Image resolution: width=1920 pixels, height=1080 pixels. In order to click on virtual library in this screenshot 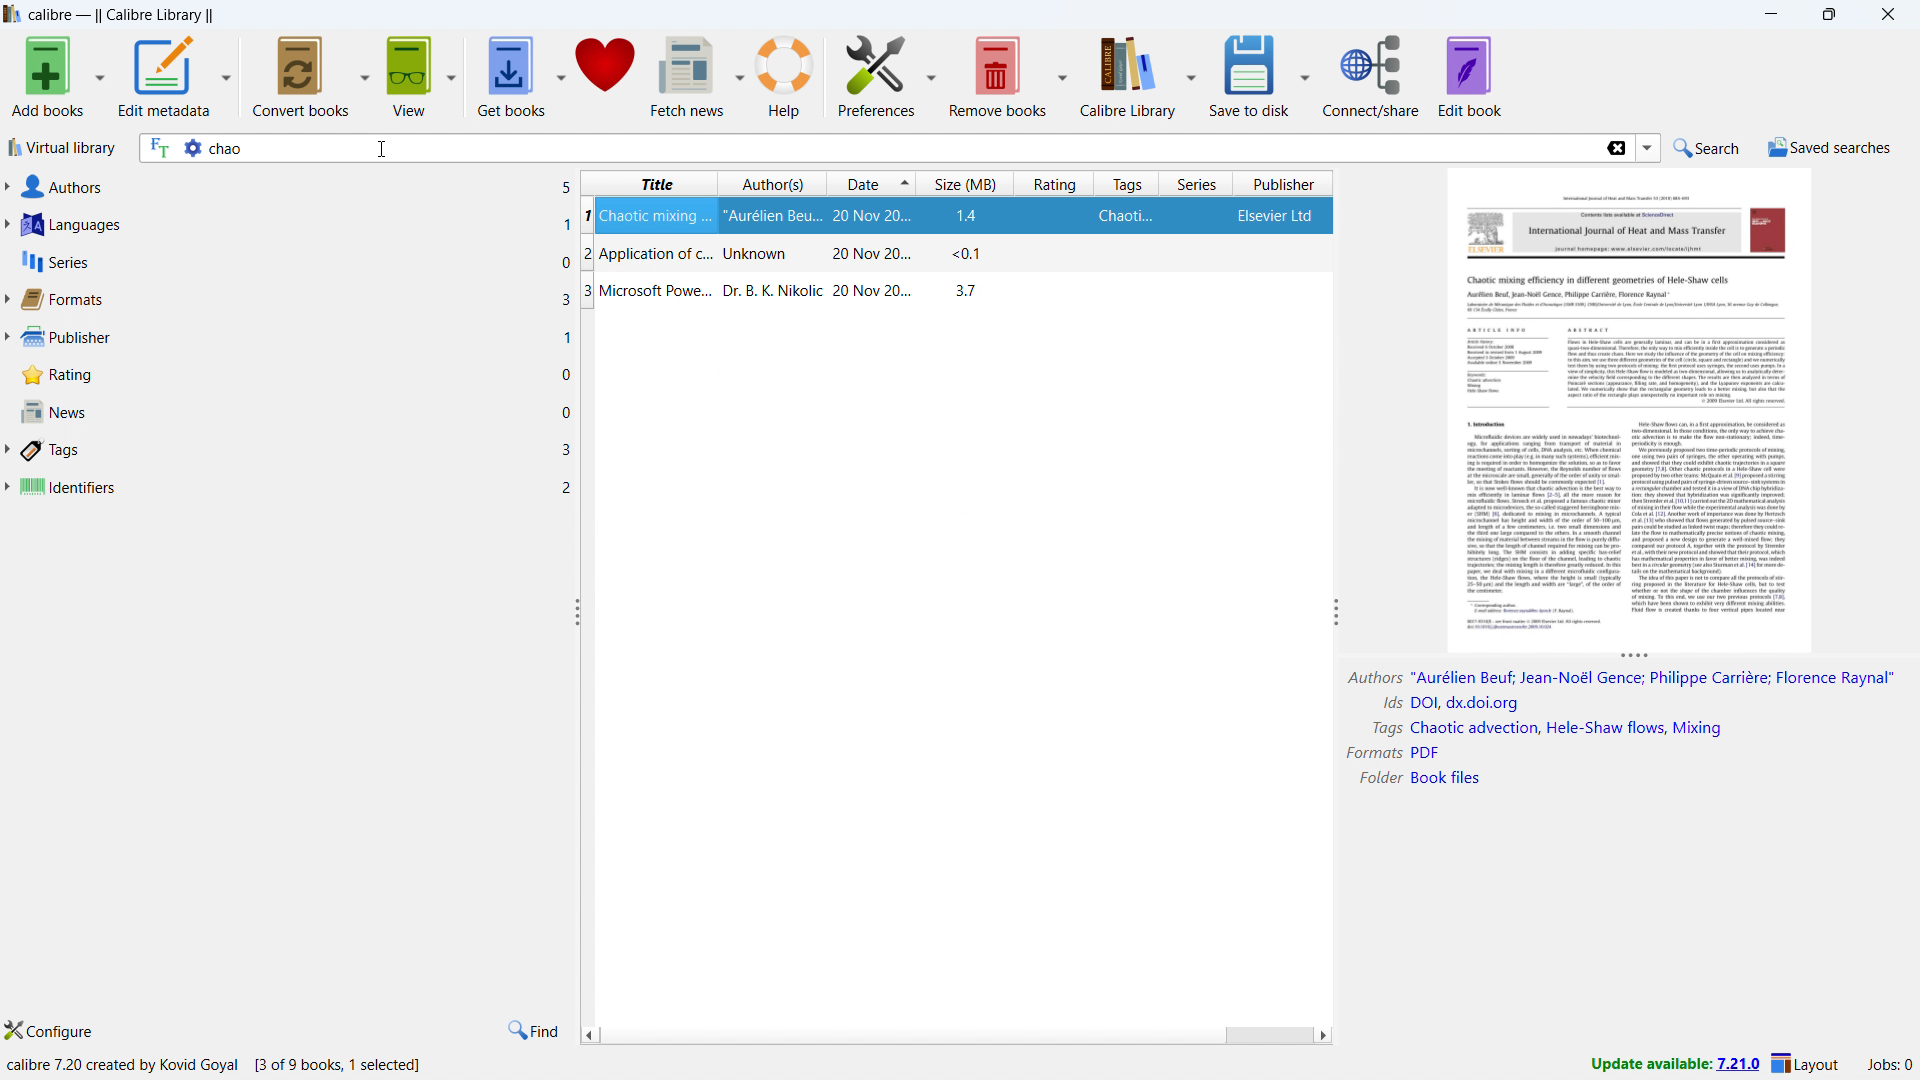, I will do `click(62, 149)`.